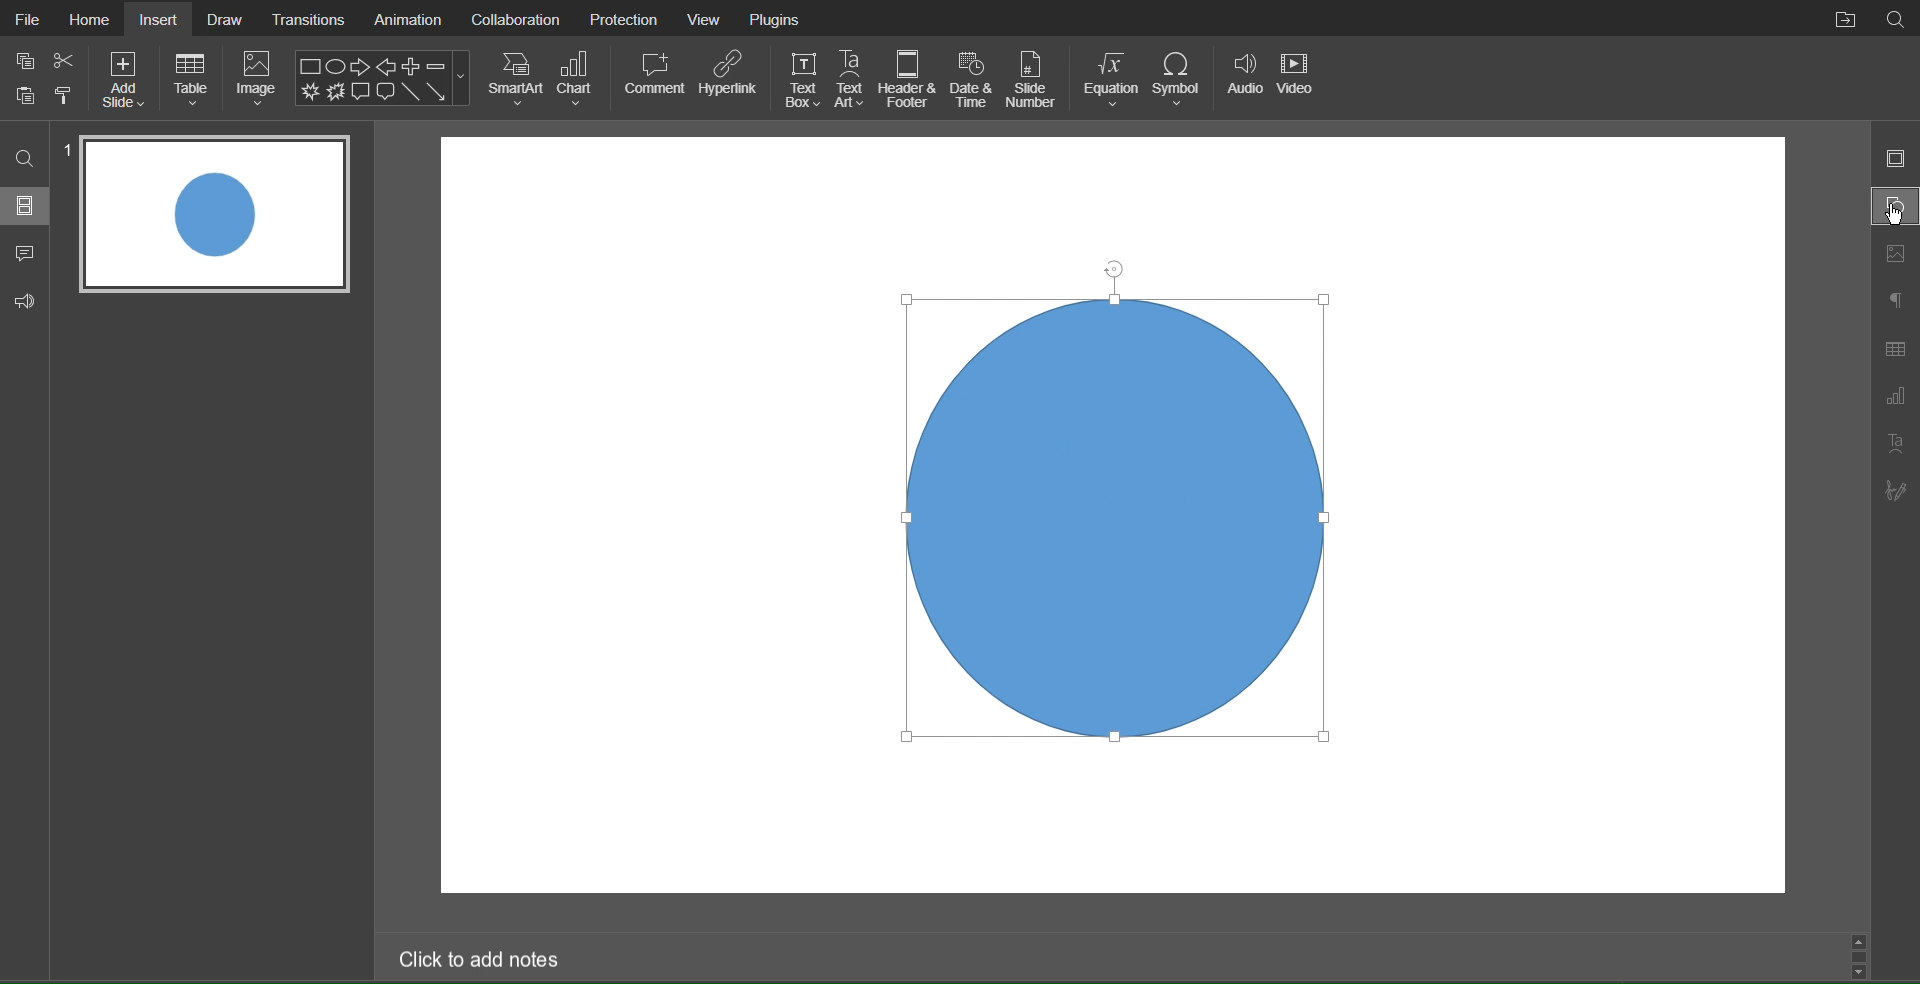  Describe the element at coordinates (309, 18) in the screenshot. I see `Translations` at that location.